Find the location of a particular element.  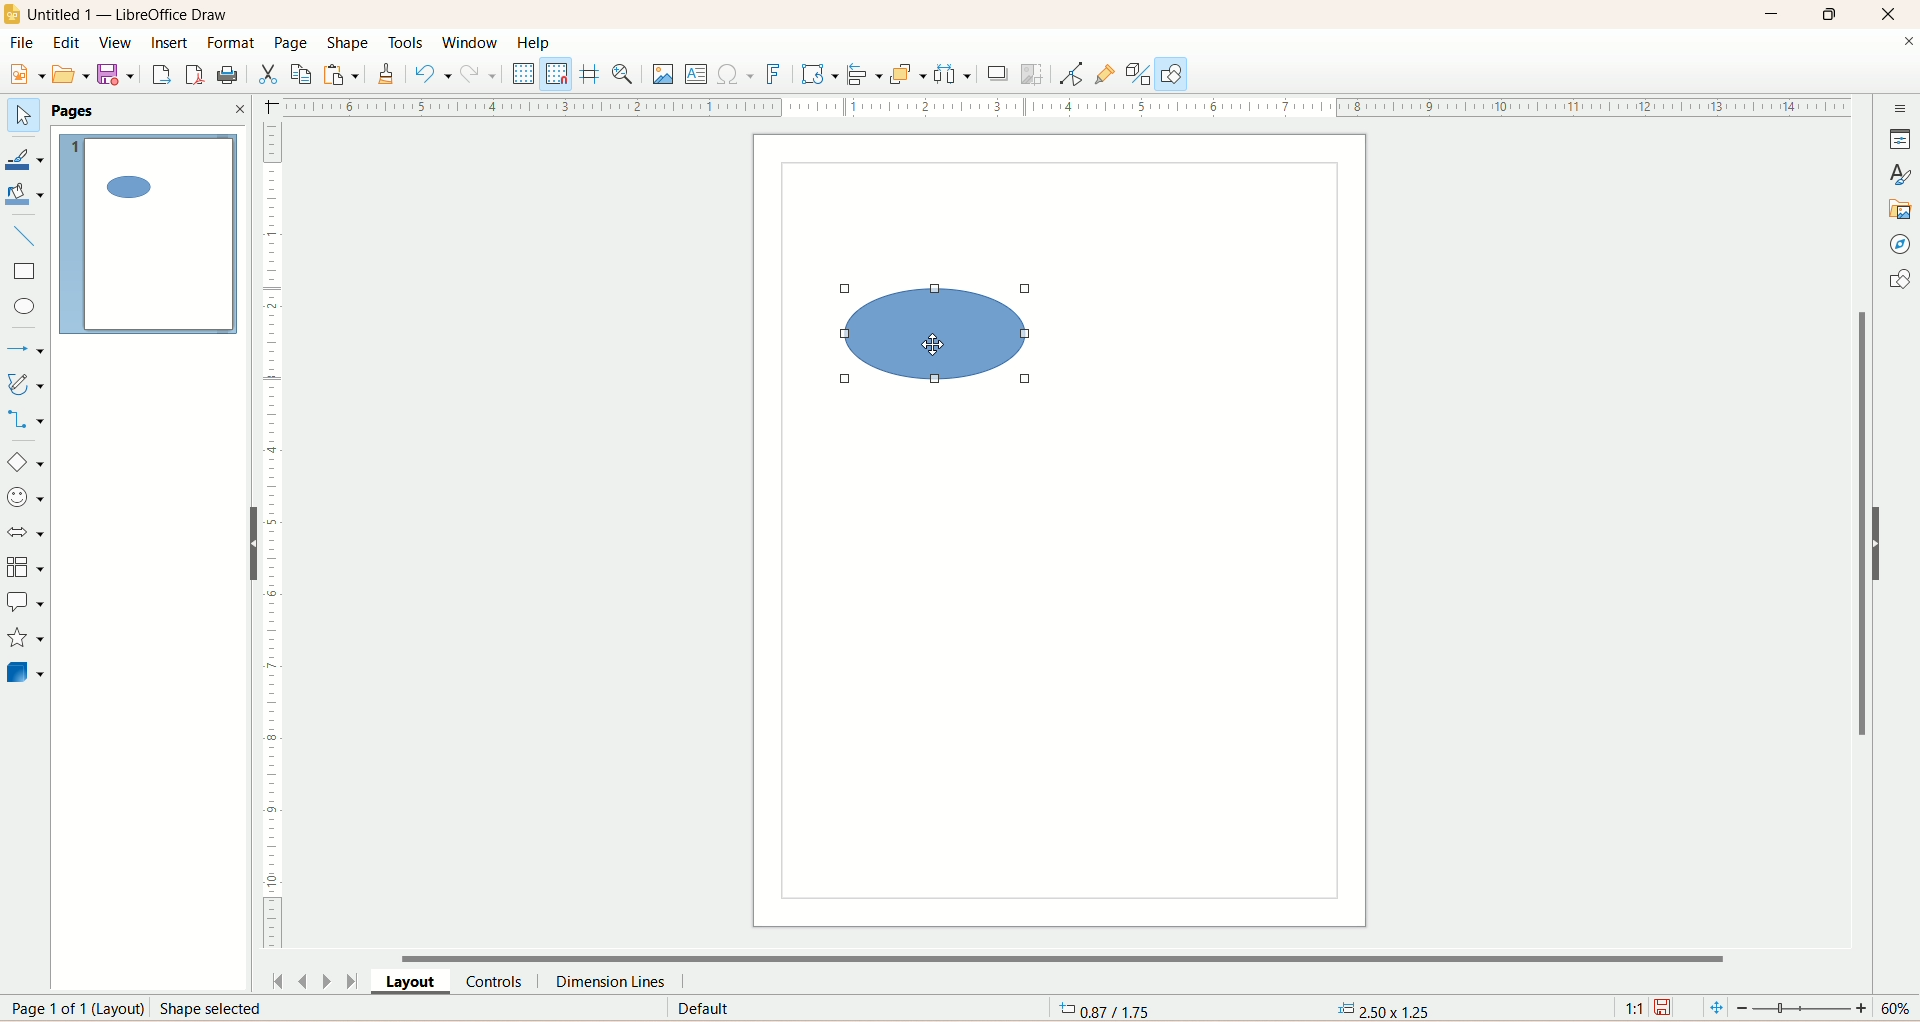

sidebar settings is located at coordinates (1901, 110).